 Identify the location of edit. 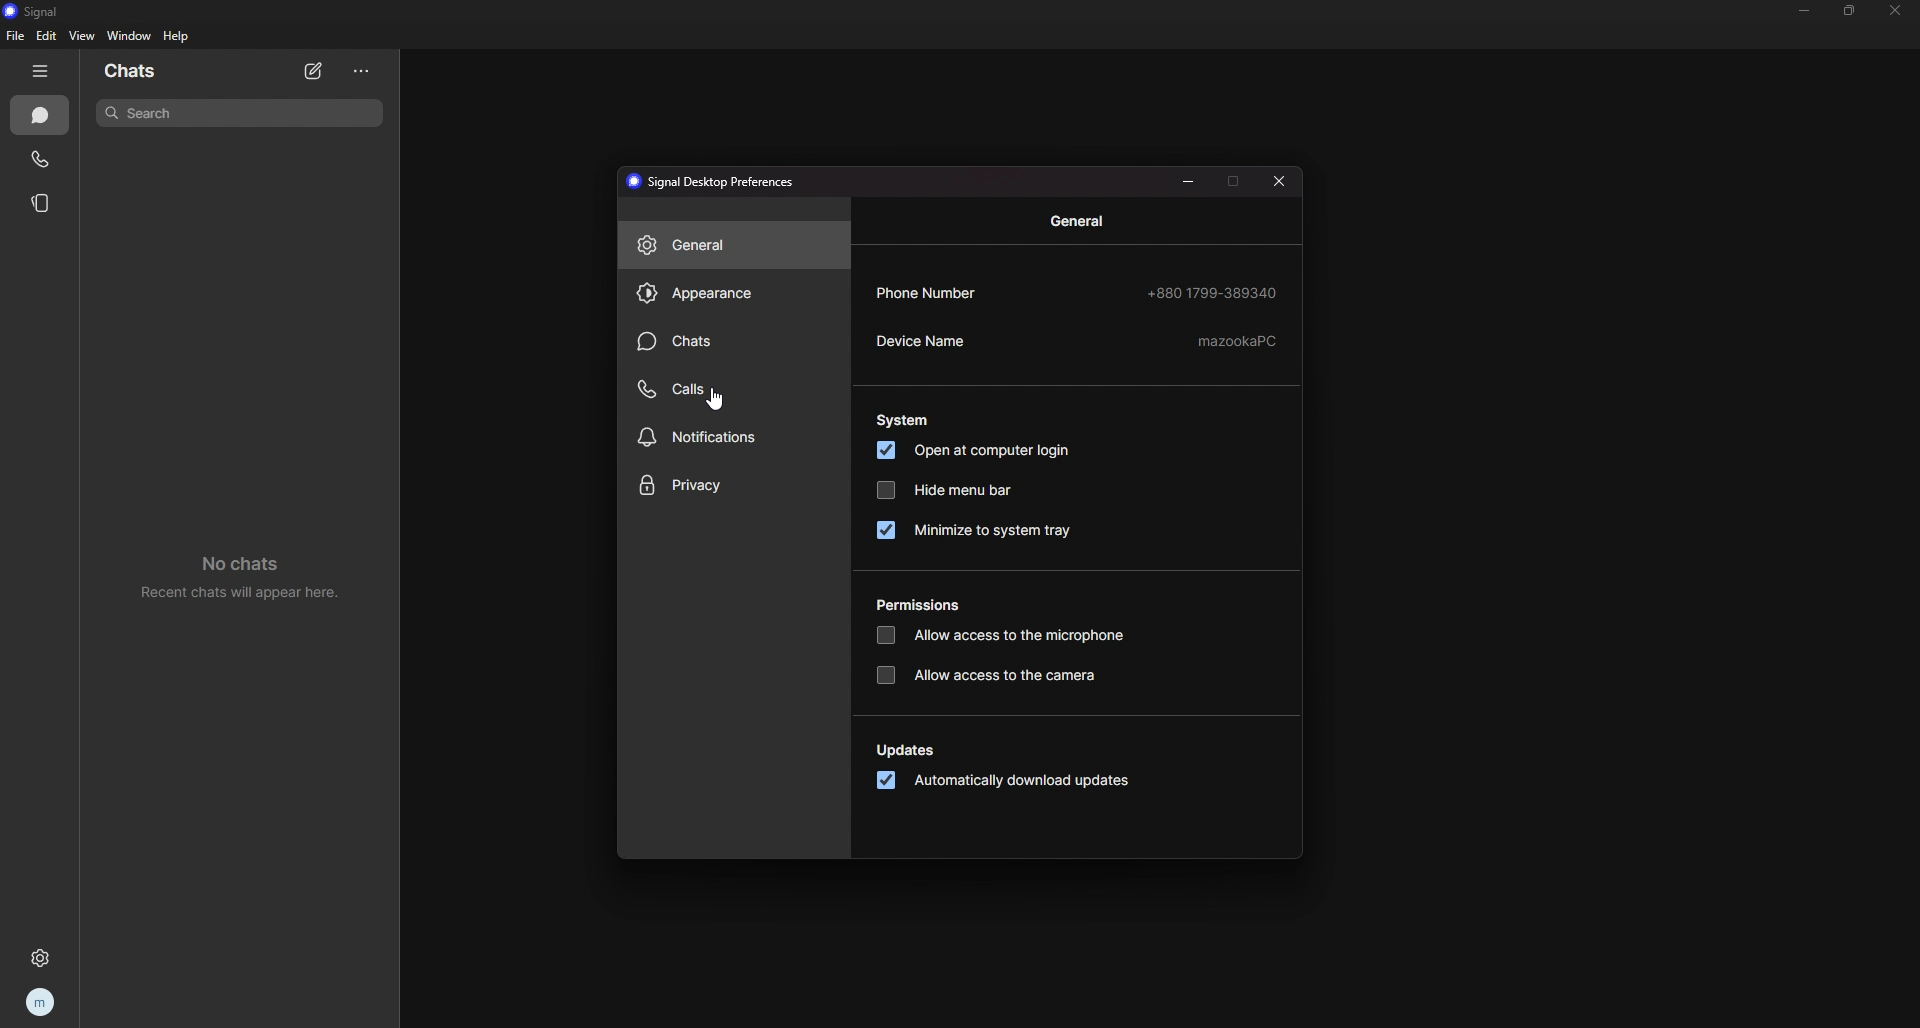
(48, 36).